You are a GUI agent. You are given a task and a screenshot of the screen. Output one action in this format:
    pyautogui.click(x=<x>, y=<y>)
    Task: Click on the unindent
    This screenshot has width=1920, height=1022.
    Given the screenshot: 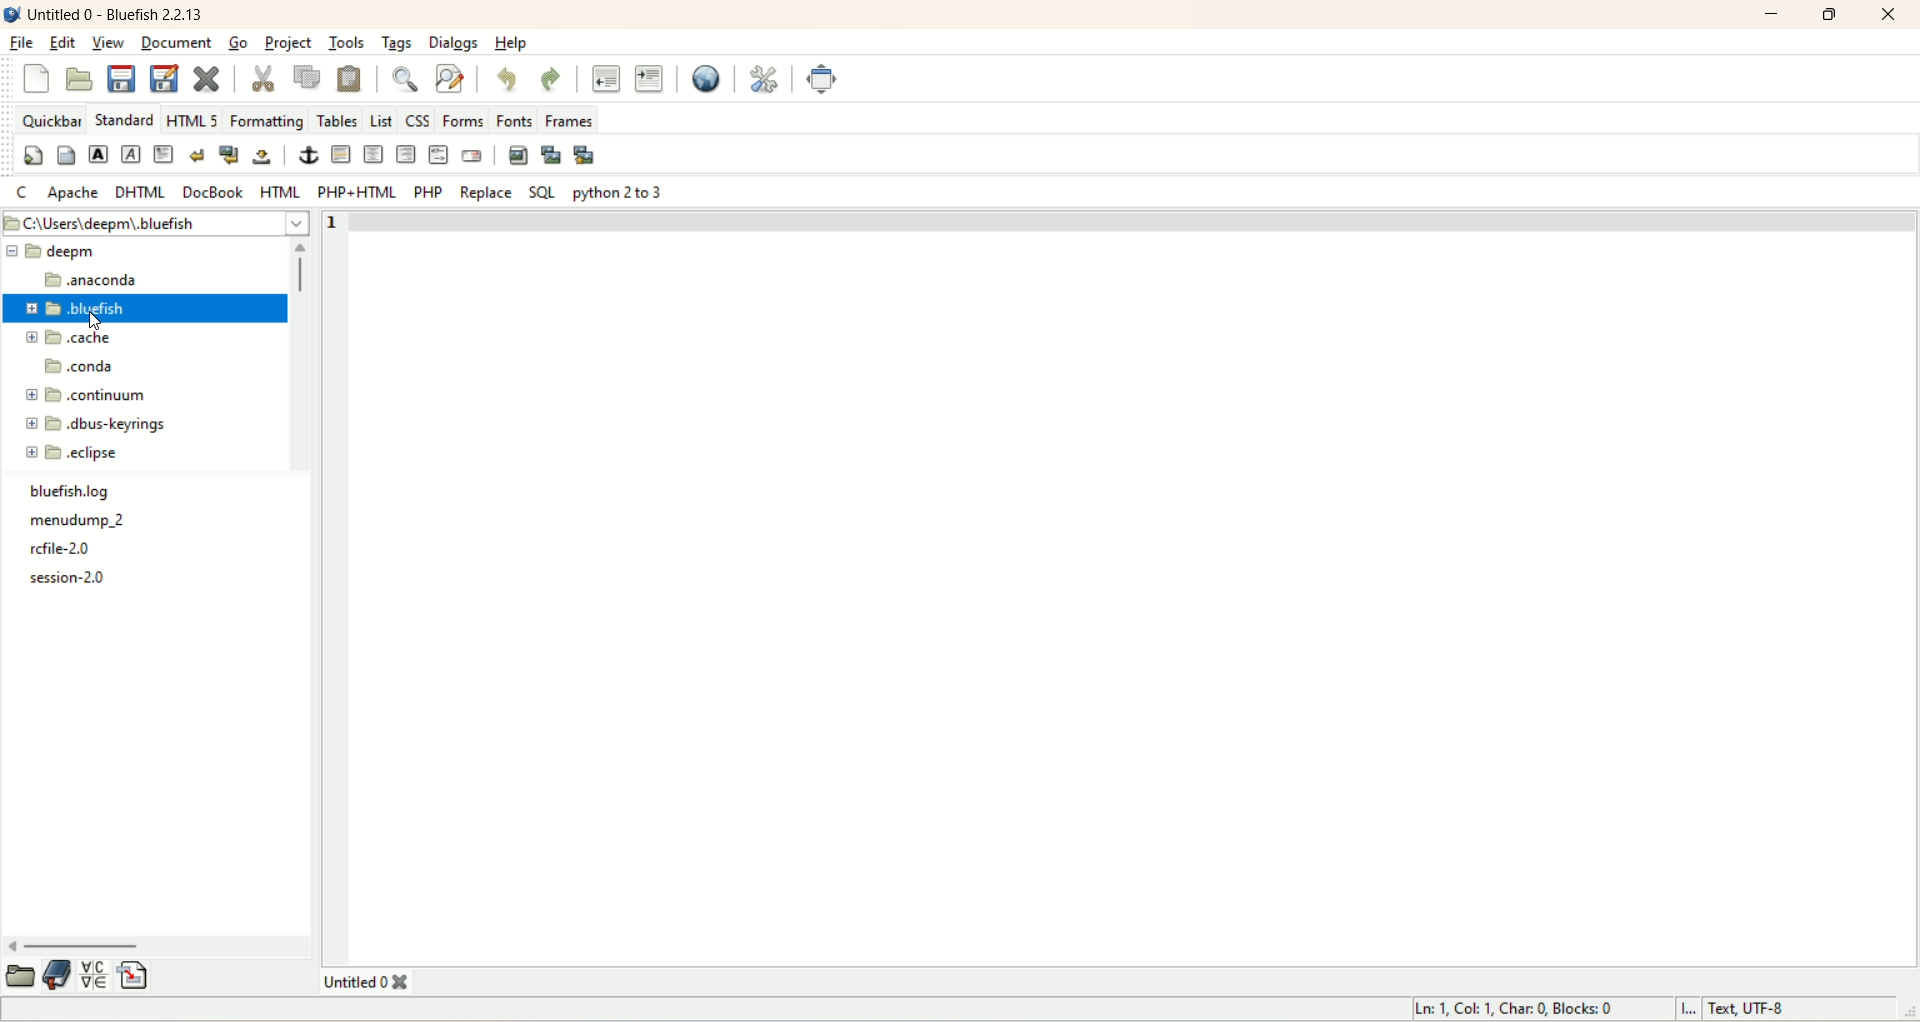 What is the action you would take?
    pyautogui.click(x=608, y=78)
    